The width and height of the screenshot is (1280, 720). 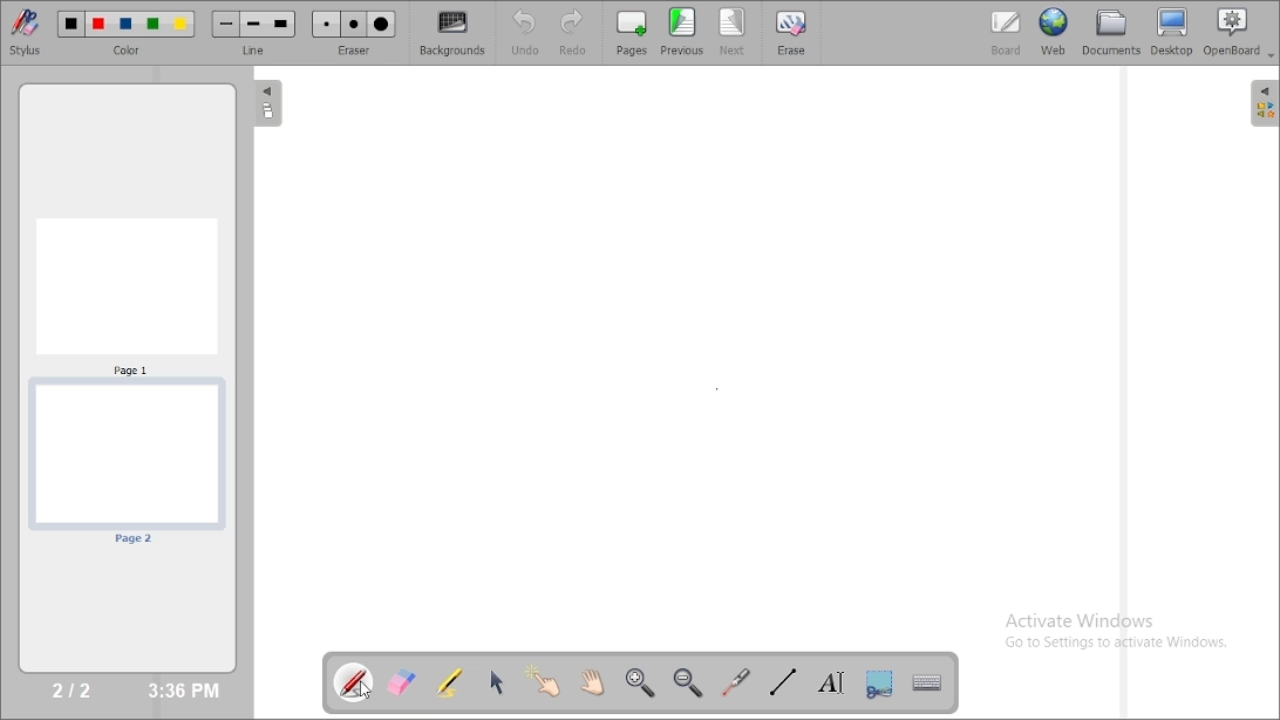 I want to click on capture part of the screen, so click(x=879, y=683).